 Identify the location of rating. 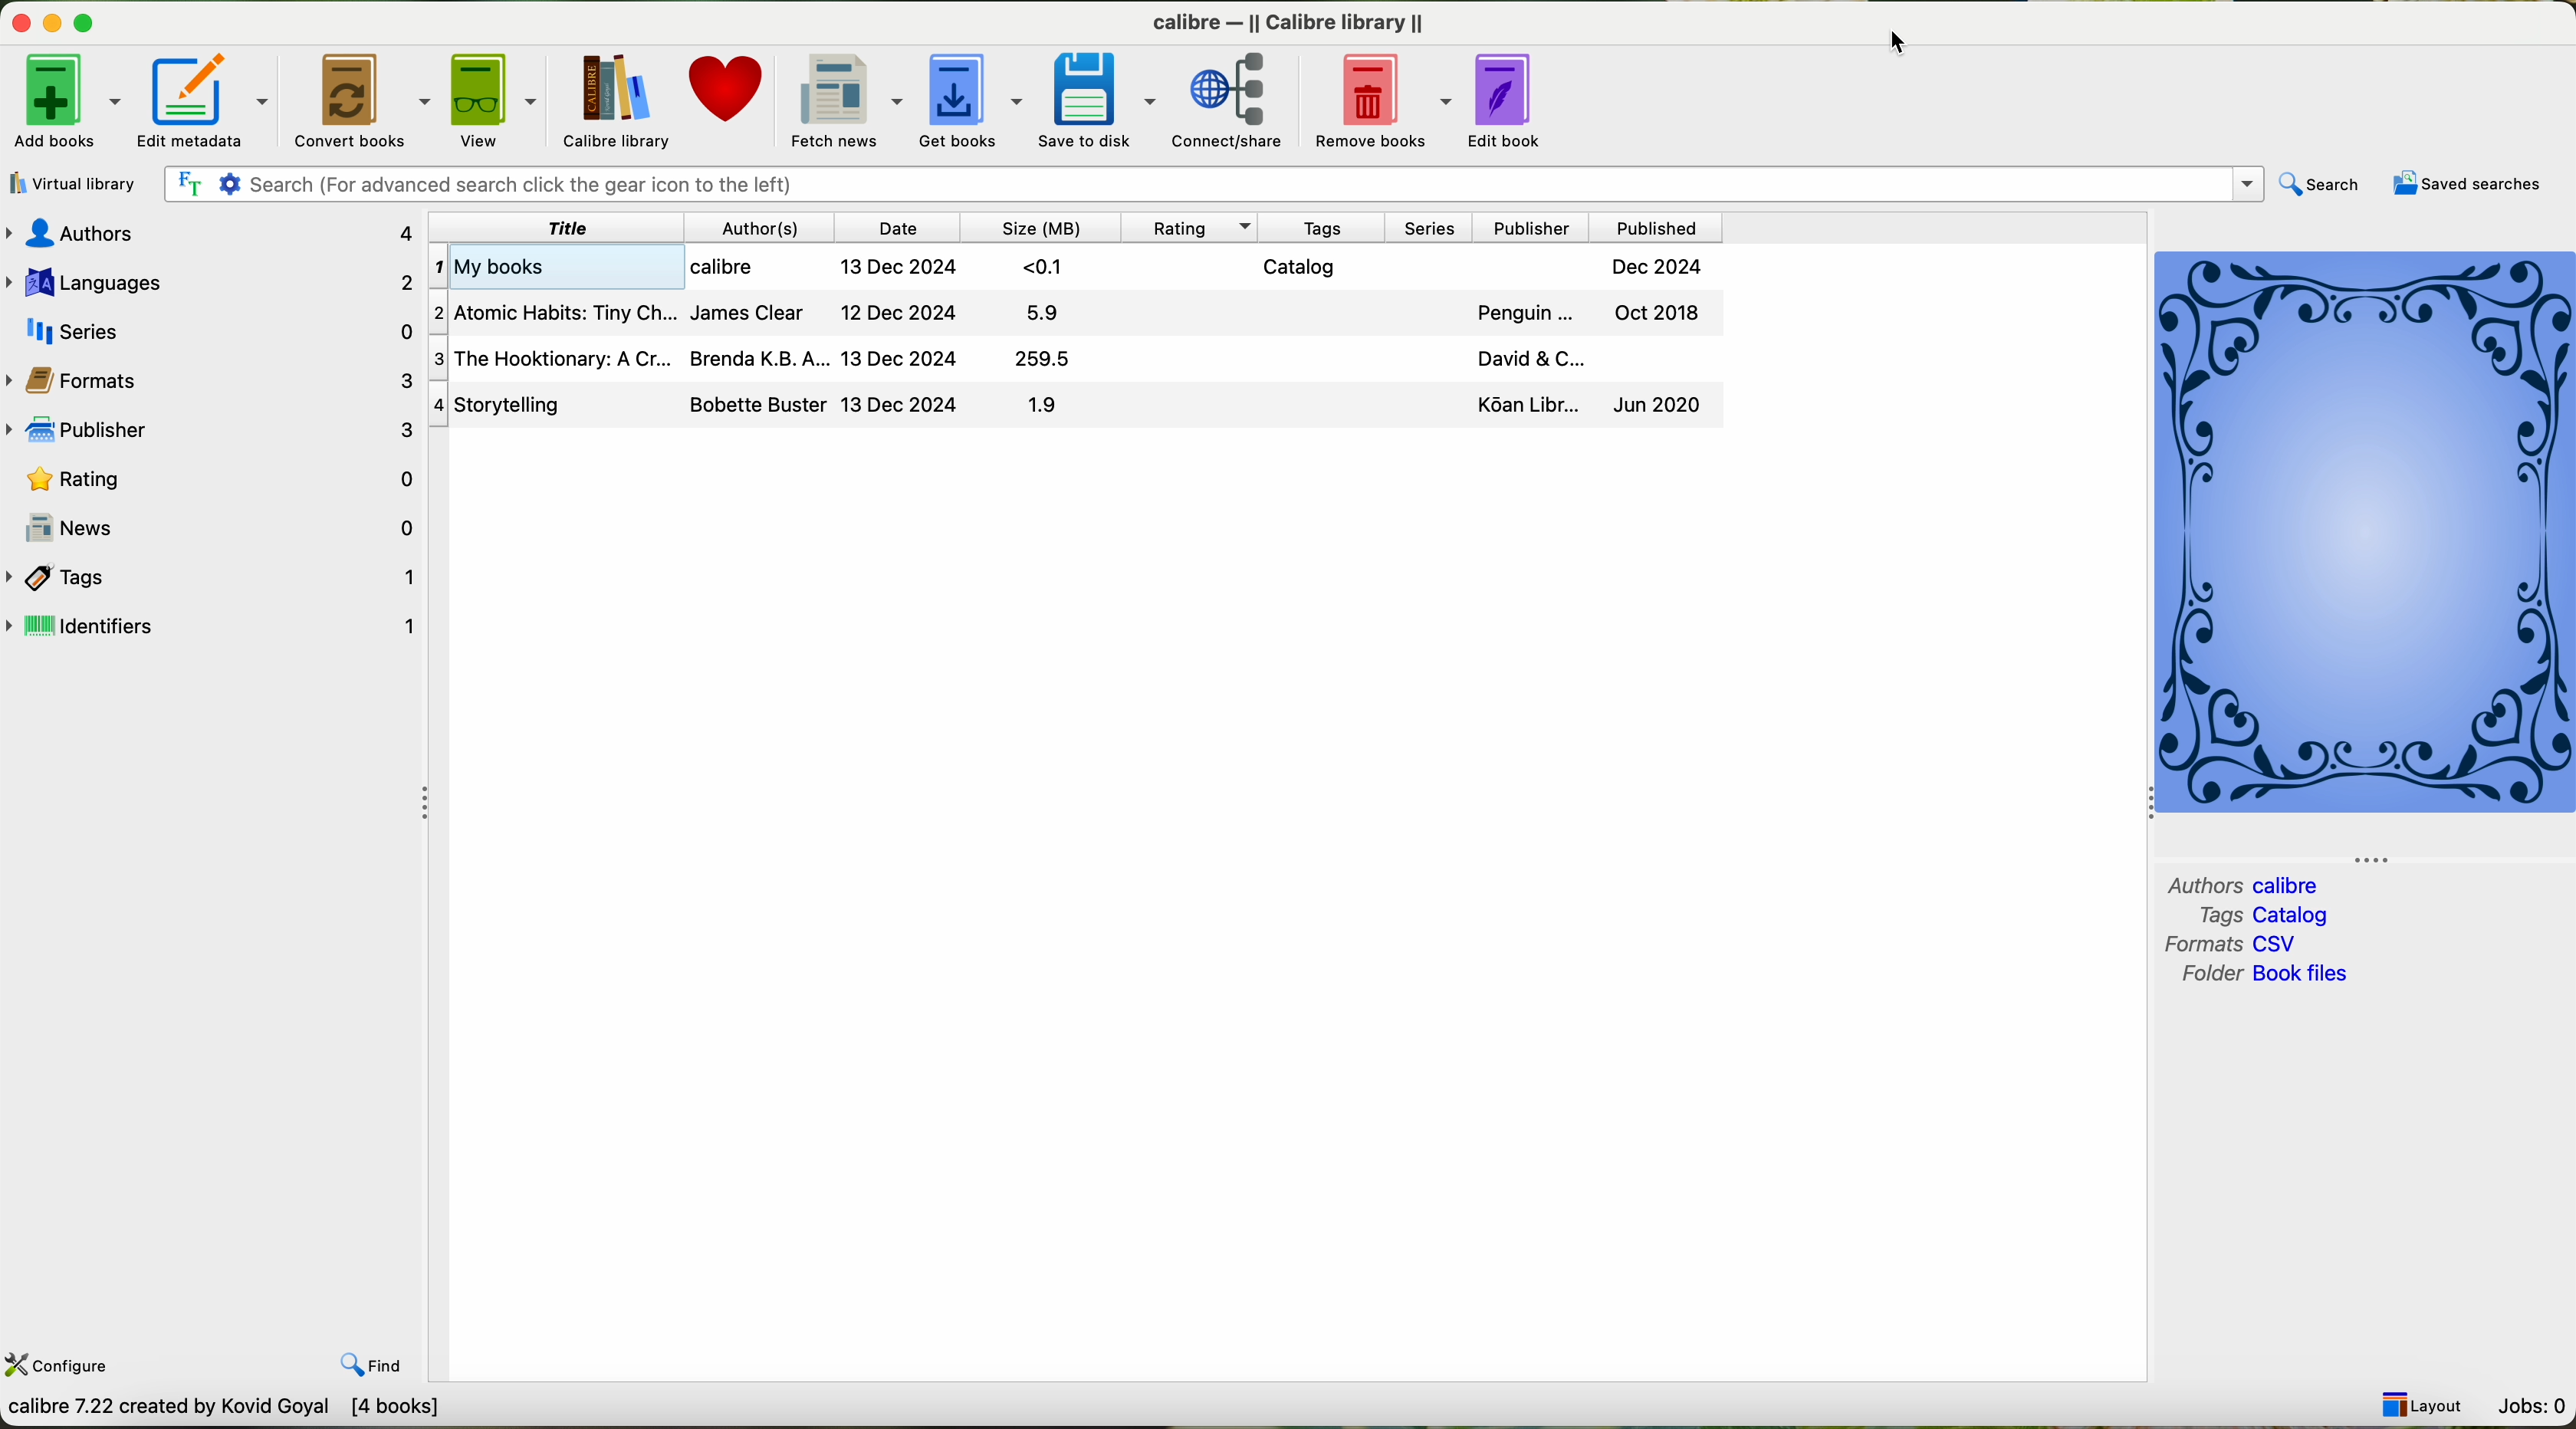
(220, 479).